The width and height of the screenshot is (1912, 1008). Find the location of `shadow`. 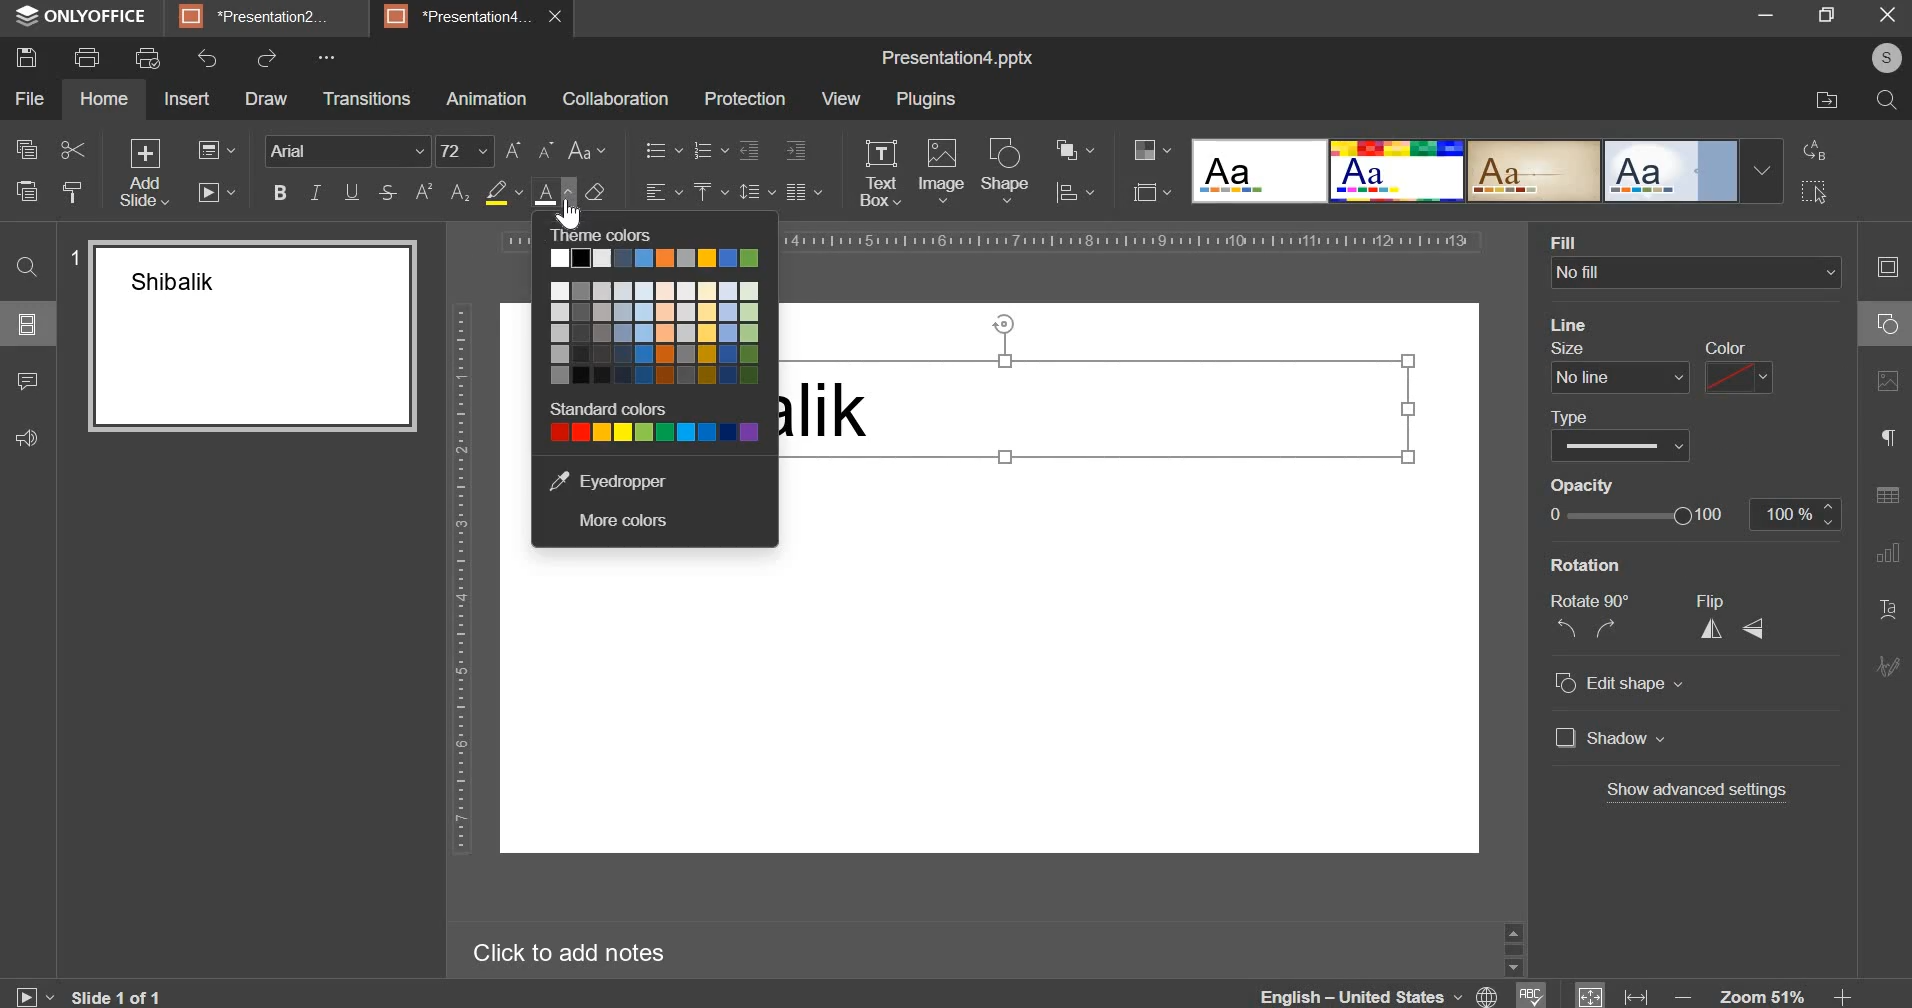

shadow is located at coordinates (1612, 740).